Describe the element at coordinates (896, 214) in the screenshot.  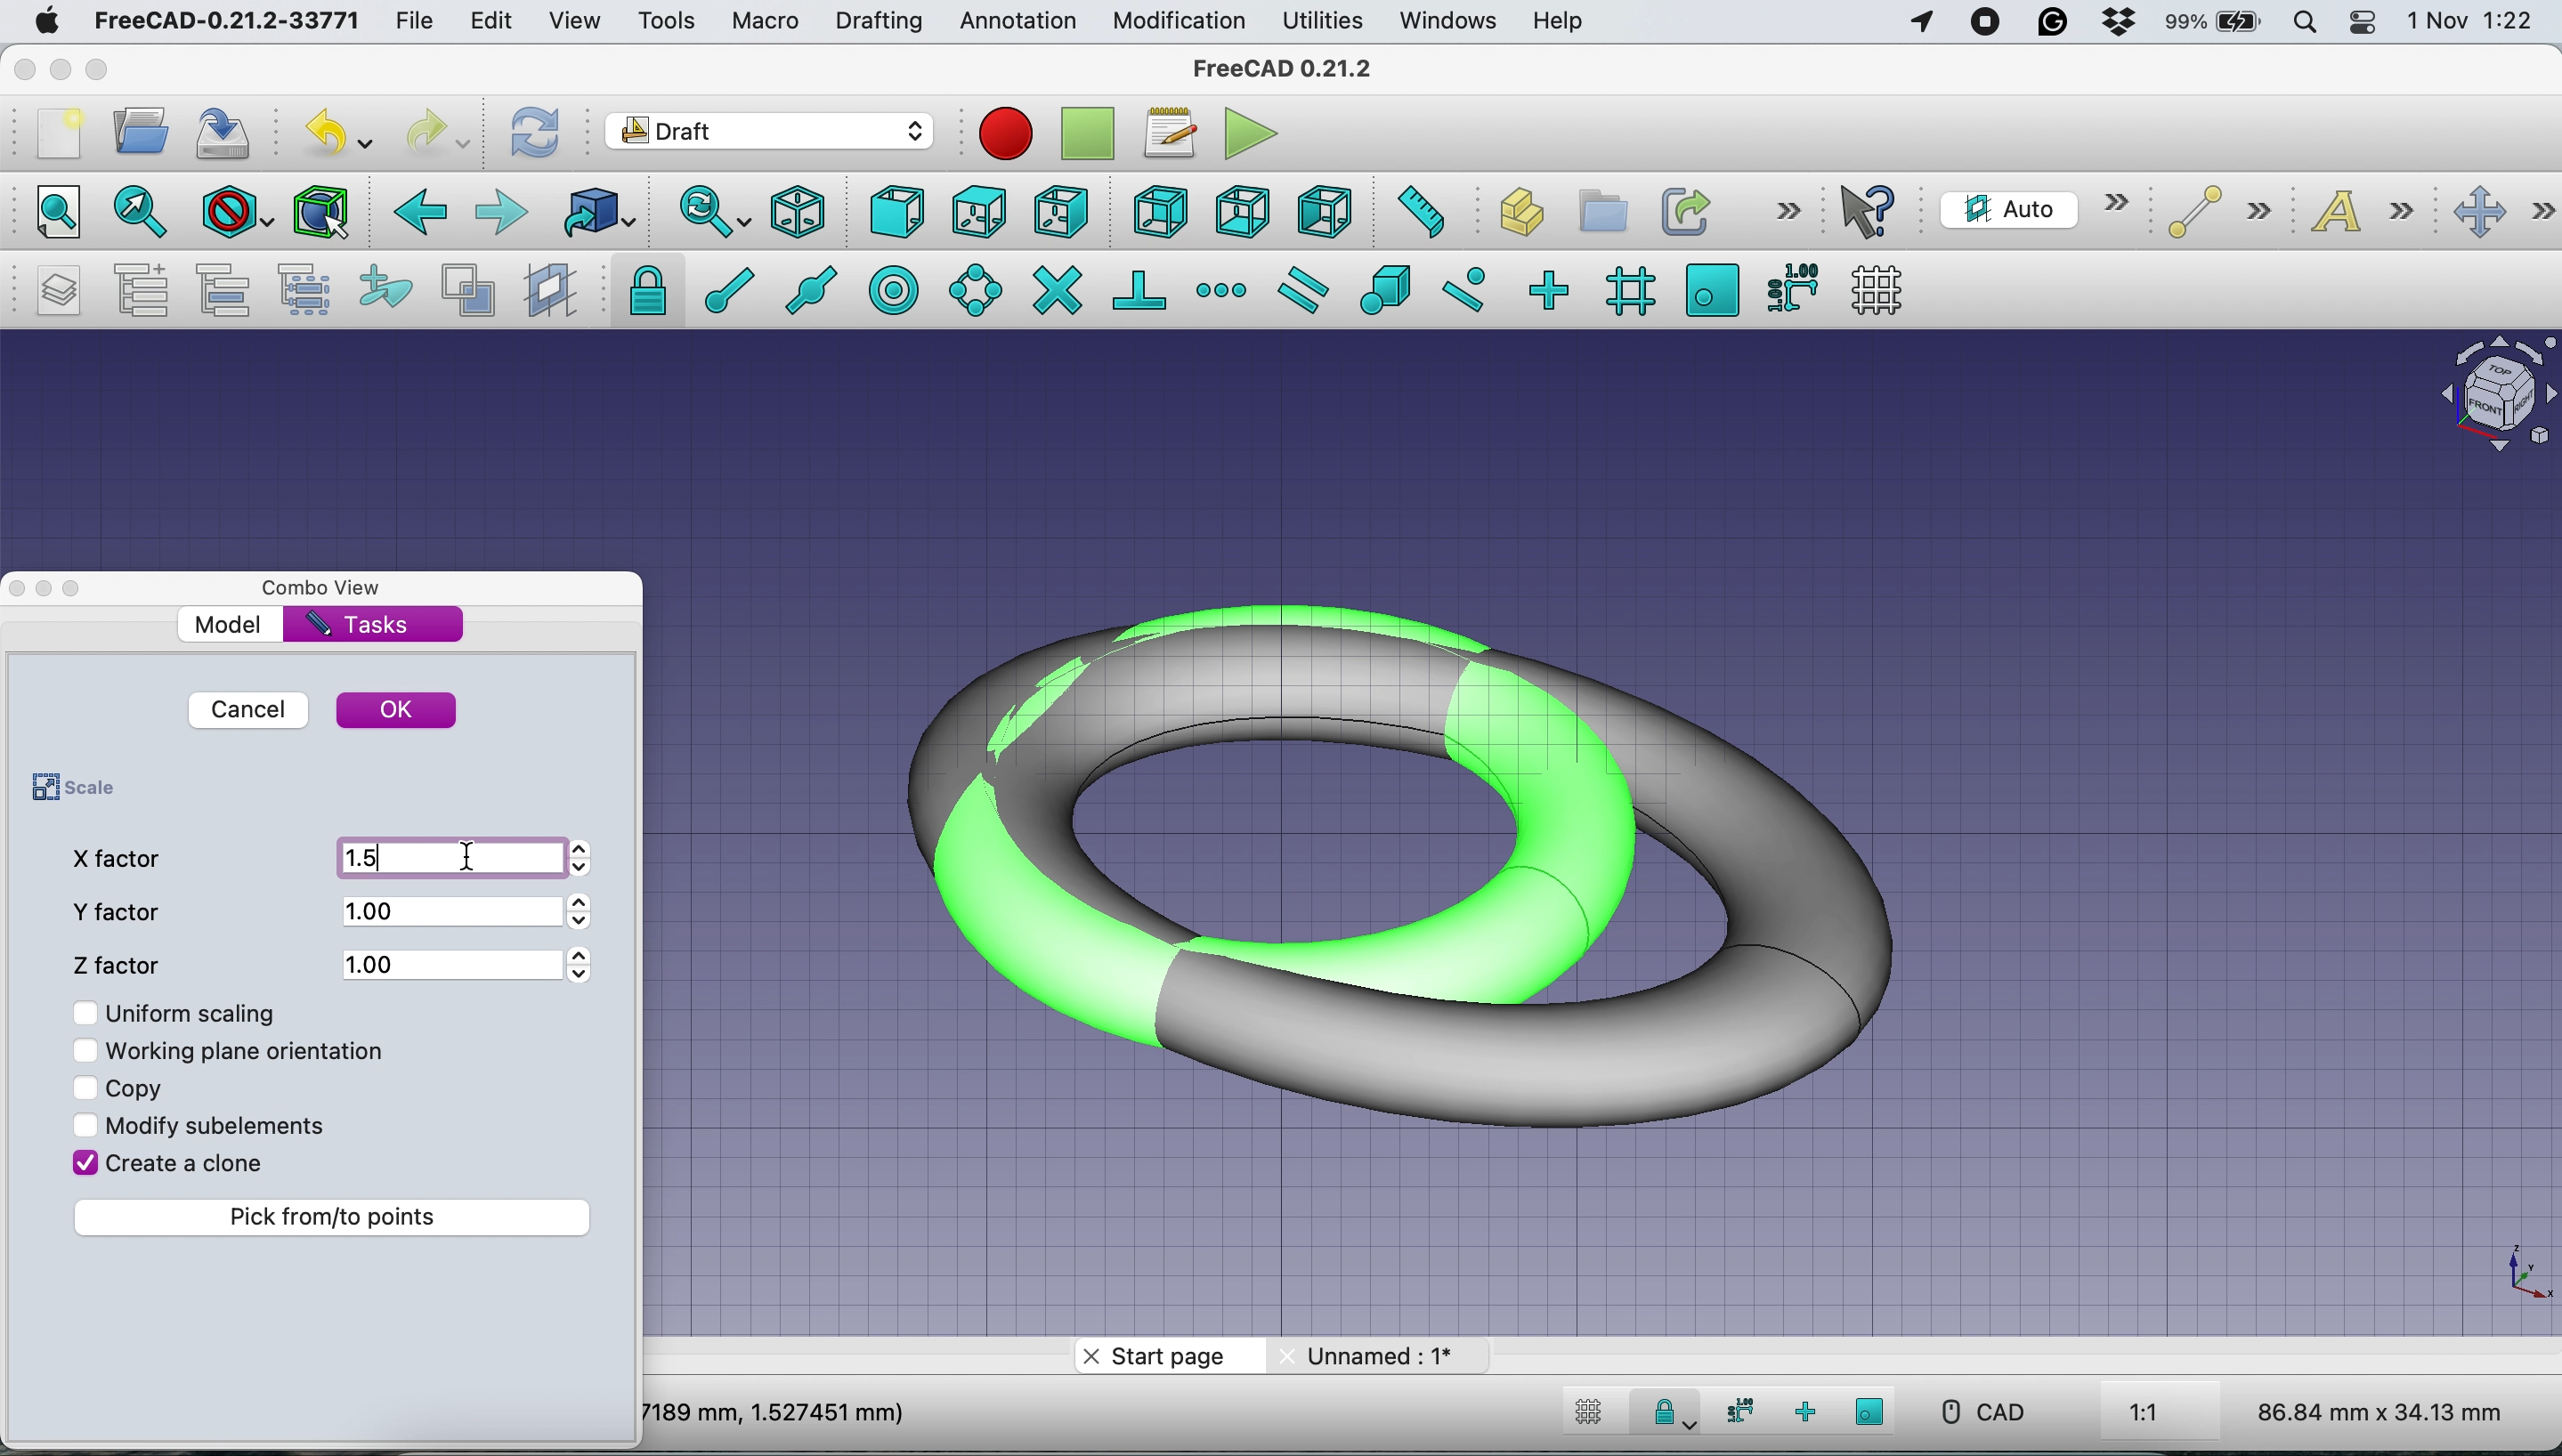
I see `front` at that location.